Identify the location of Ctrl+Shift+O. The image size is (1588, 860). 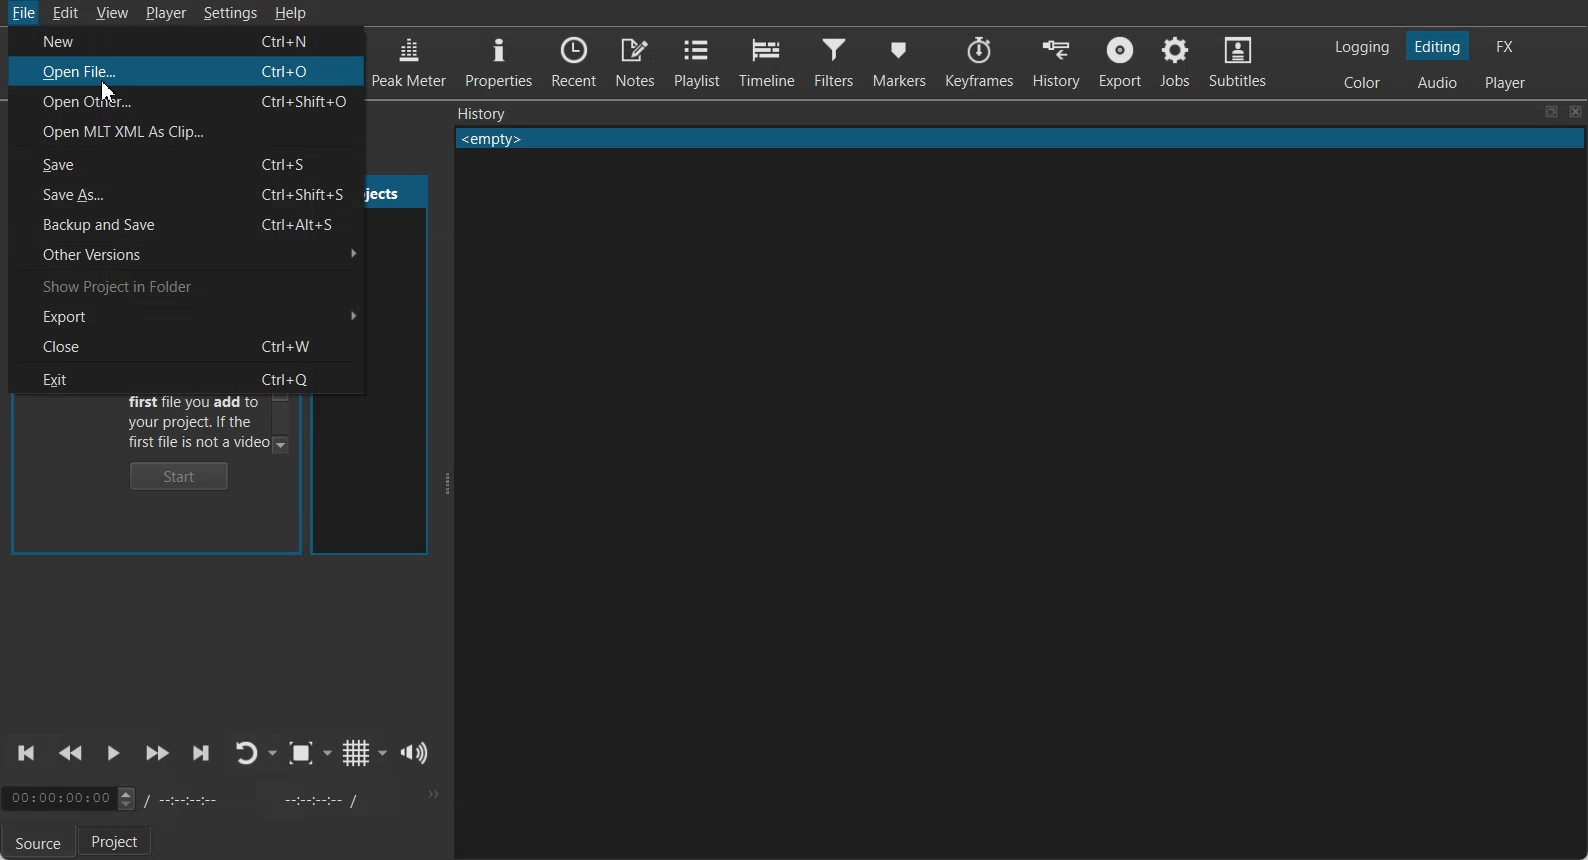
(309, 101).